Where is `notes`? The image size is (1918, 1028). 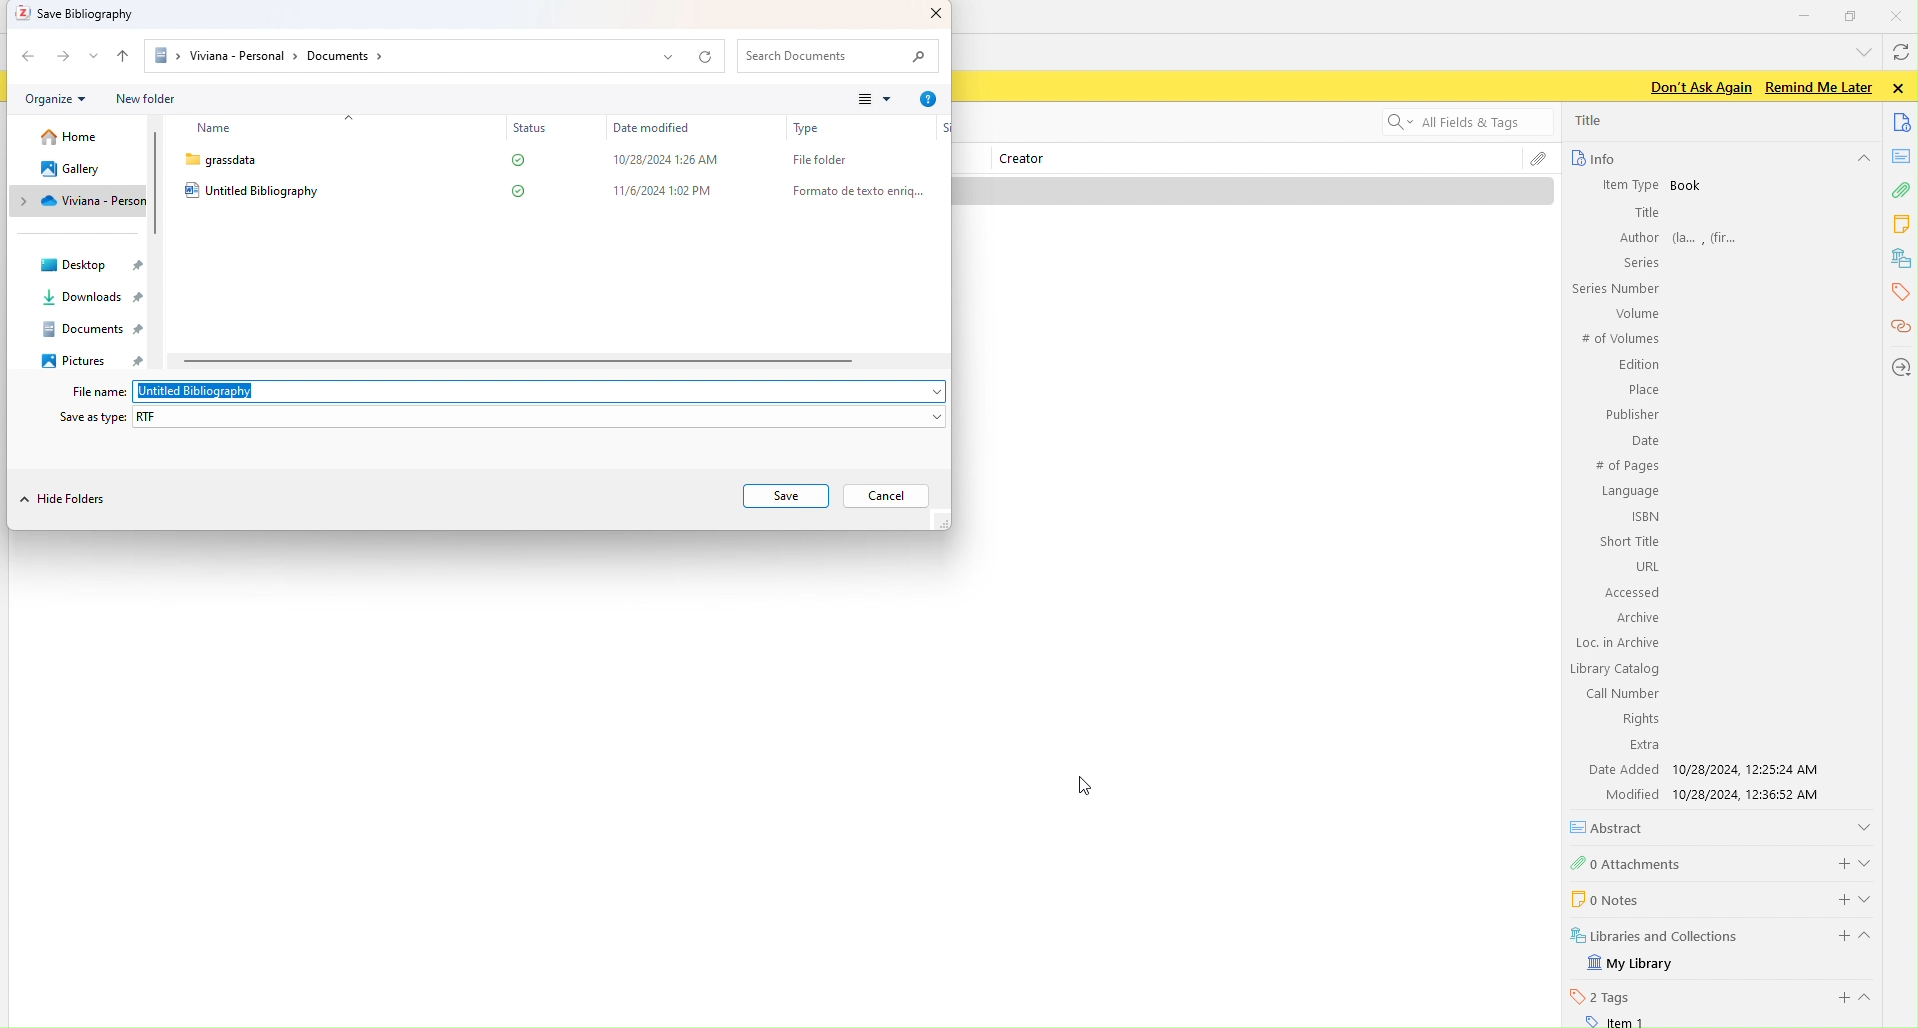
notes is located at coordinates (1903, 156).